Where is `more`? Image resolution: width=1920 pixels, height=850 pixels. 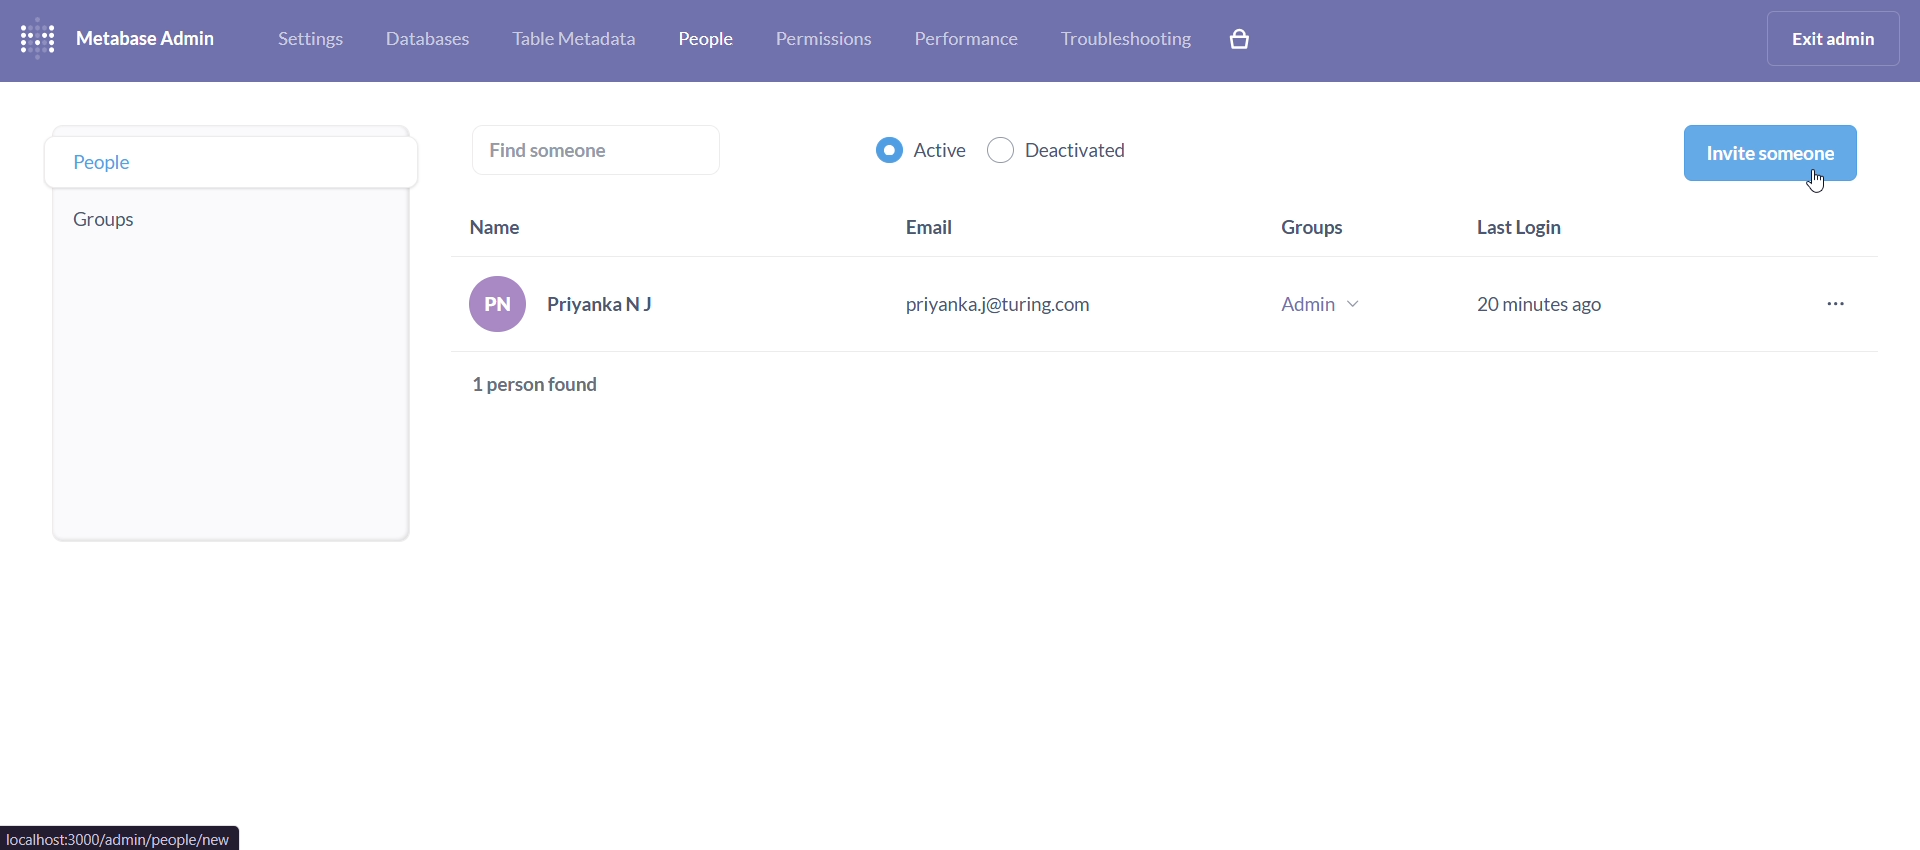 more is located at coordinates (1830, 304).